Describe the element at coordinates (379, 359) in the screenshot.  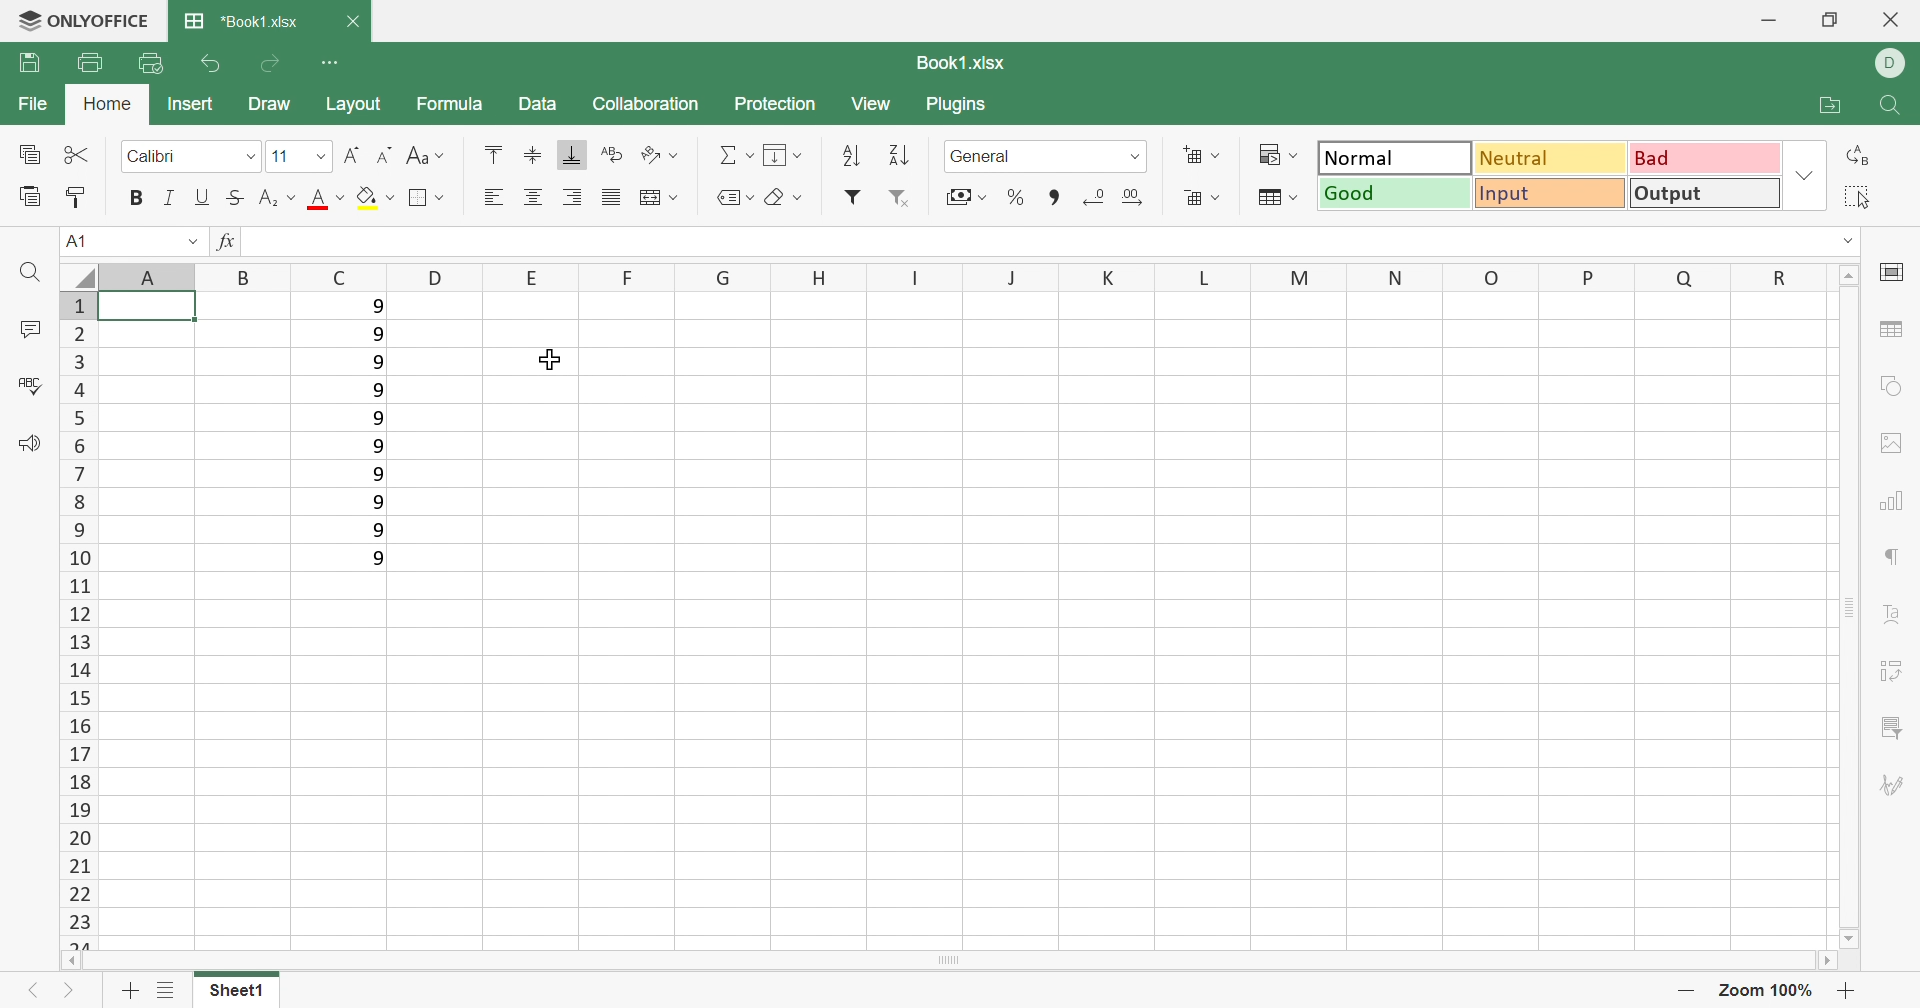
I see `9` at that location.